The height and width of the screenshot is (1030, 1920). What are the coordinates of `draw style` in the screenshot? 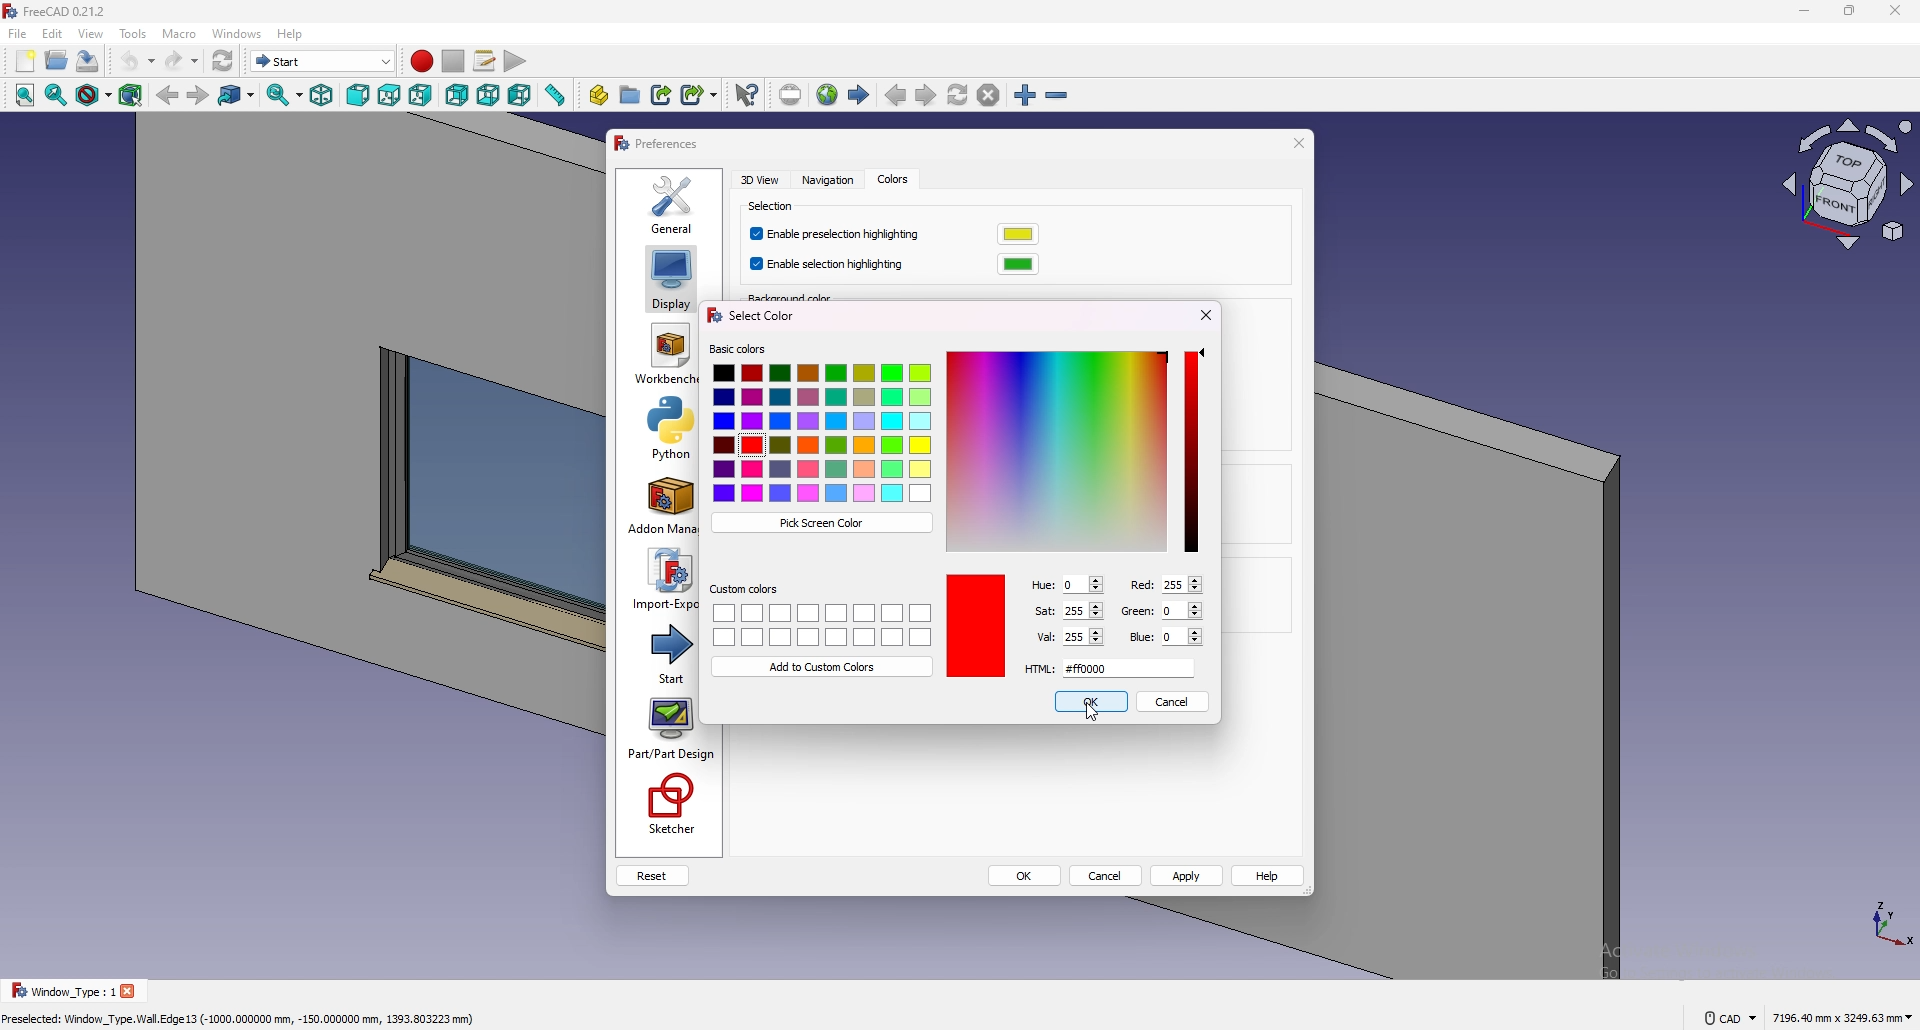 It's located at (94, 96).